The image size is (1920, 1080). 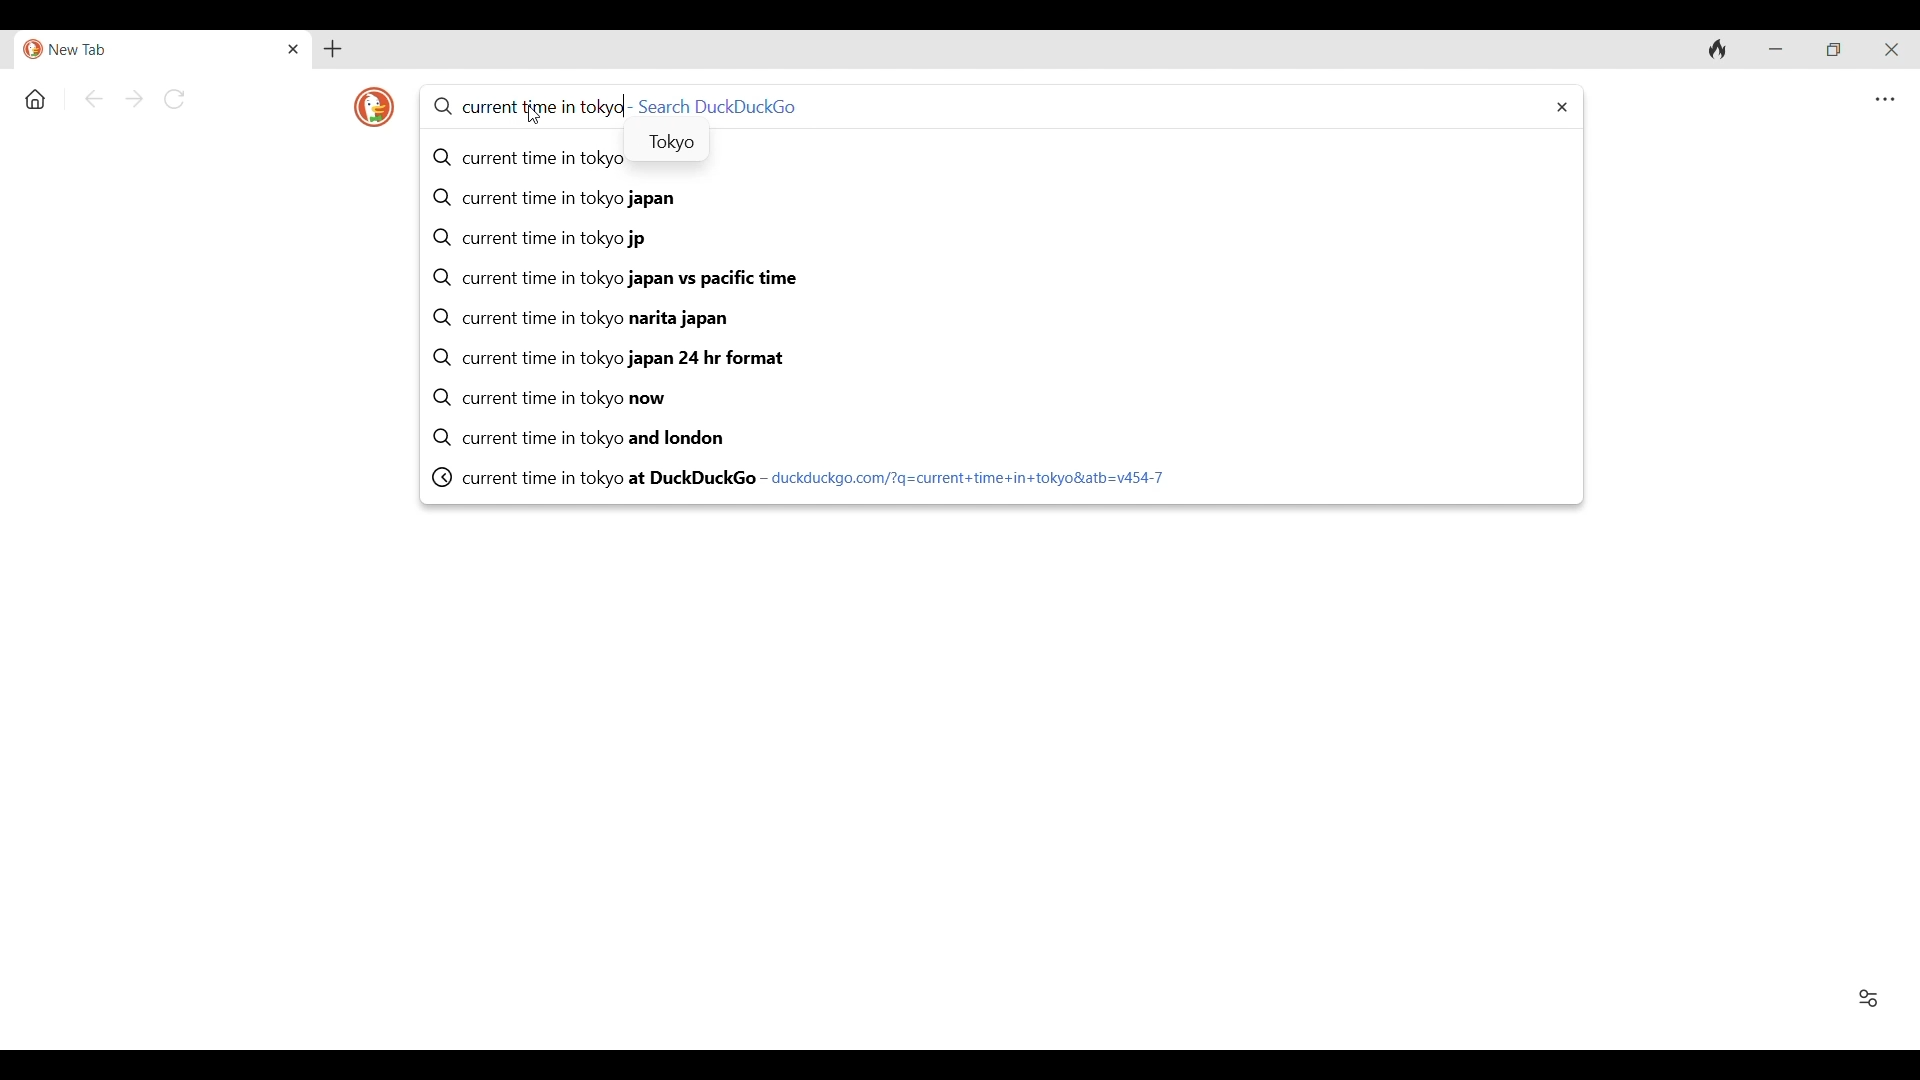 What do you see at coordinates (134, 98) in the screenshot?
I see `Go forward` at bounding box center [134, 98].